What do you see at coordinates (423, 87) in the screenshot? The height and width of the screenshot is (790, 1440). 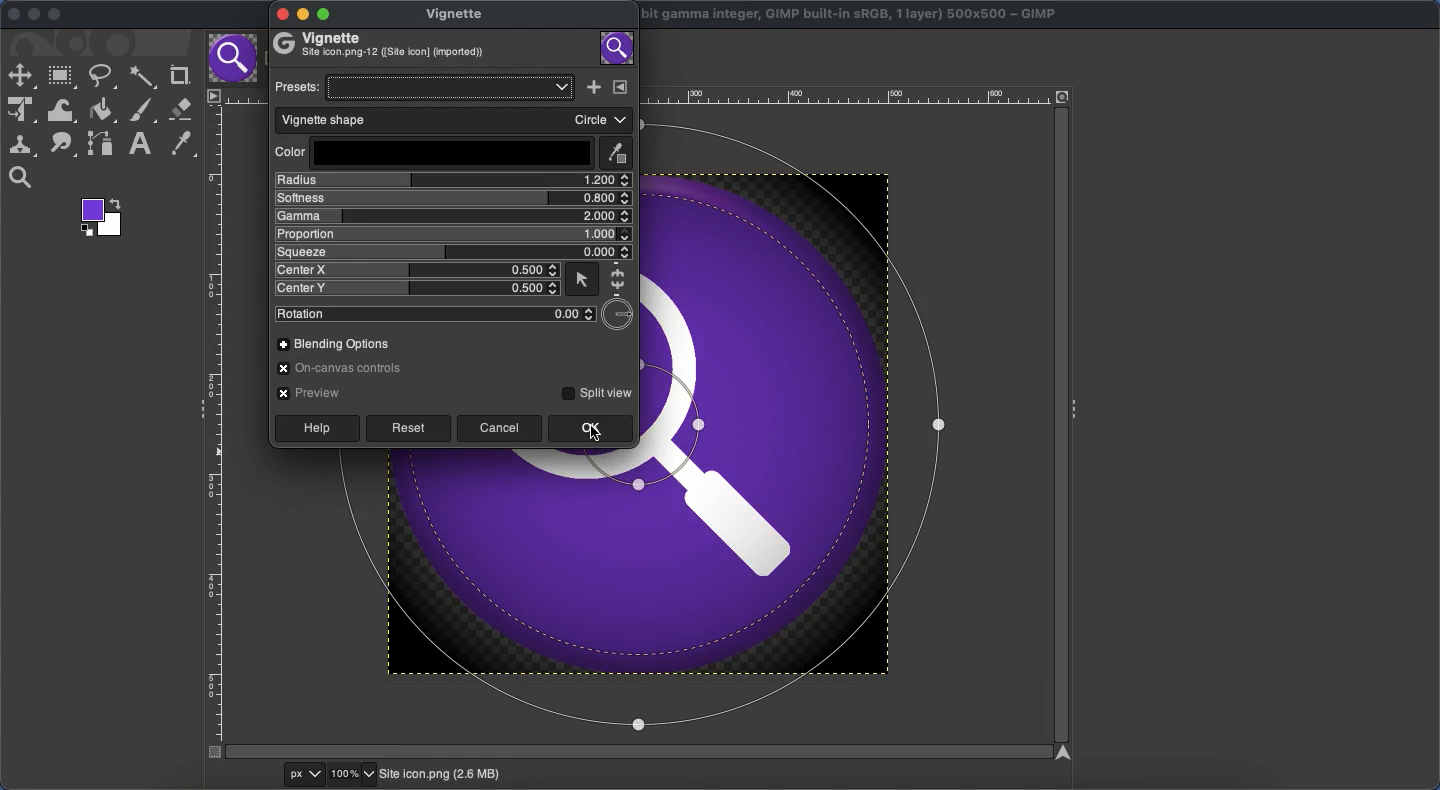 I see `Presets` at bounding box center [423, 87].